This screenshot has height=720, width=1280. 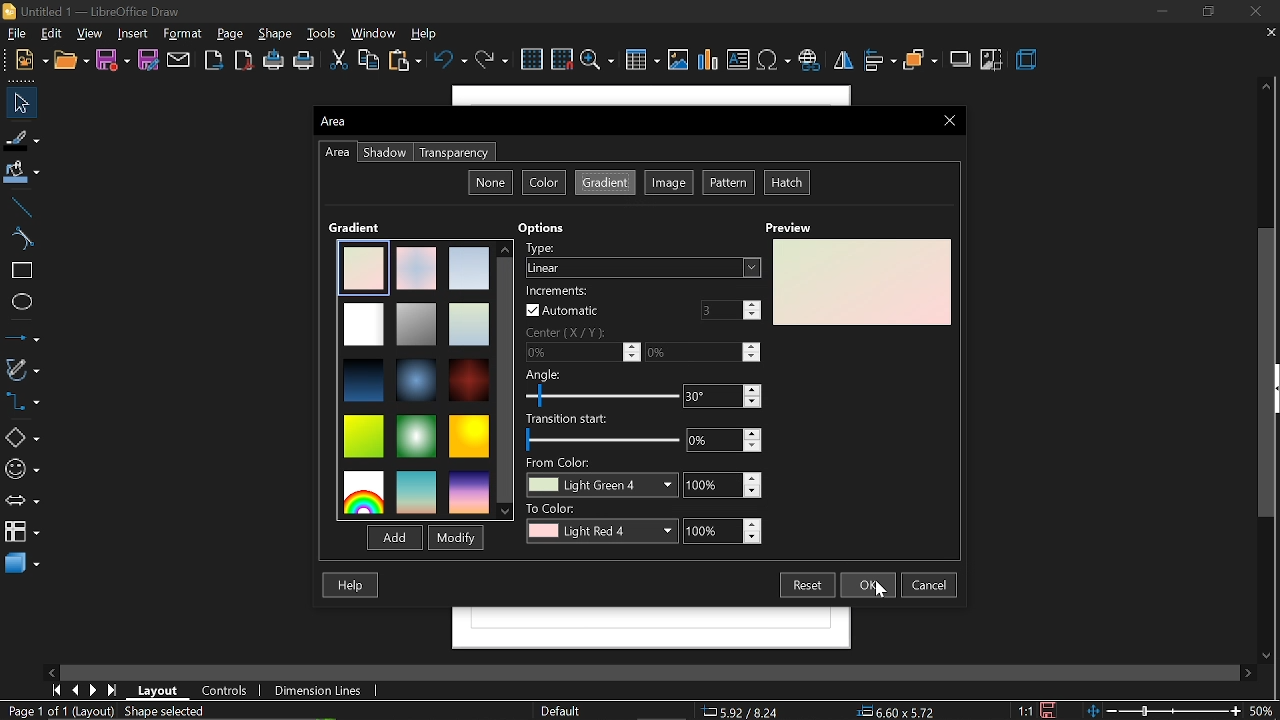 What do you see at coordinates (134, 34) in the screenshot?
I see `Insert` at bounding box center [134, 34].